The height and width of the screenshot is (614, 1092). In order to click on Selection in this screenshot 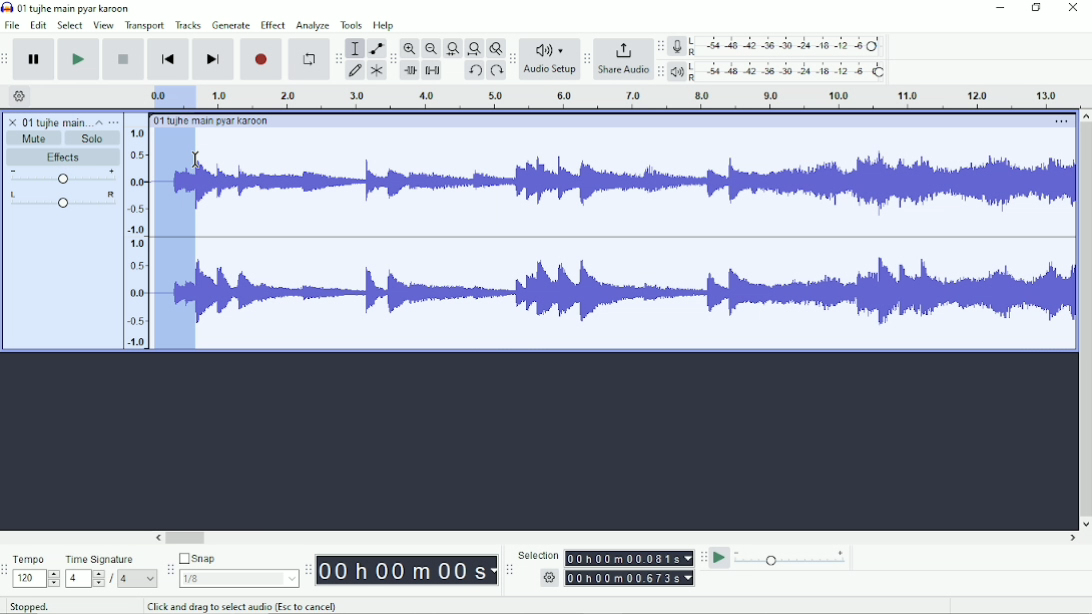, I will do `click(538, 555)`.